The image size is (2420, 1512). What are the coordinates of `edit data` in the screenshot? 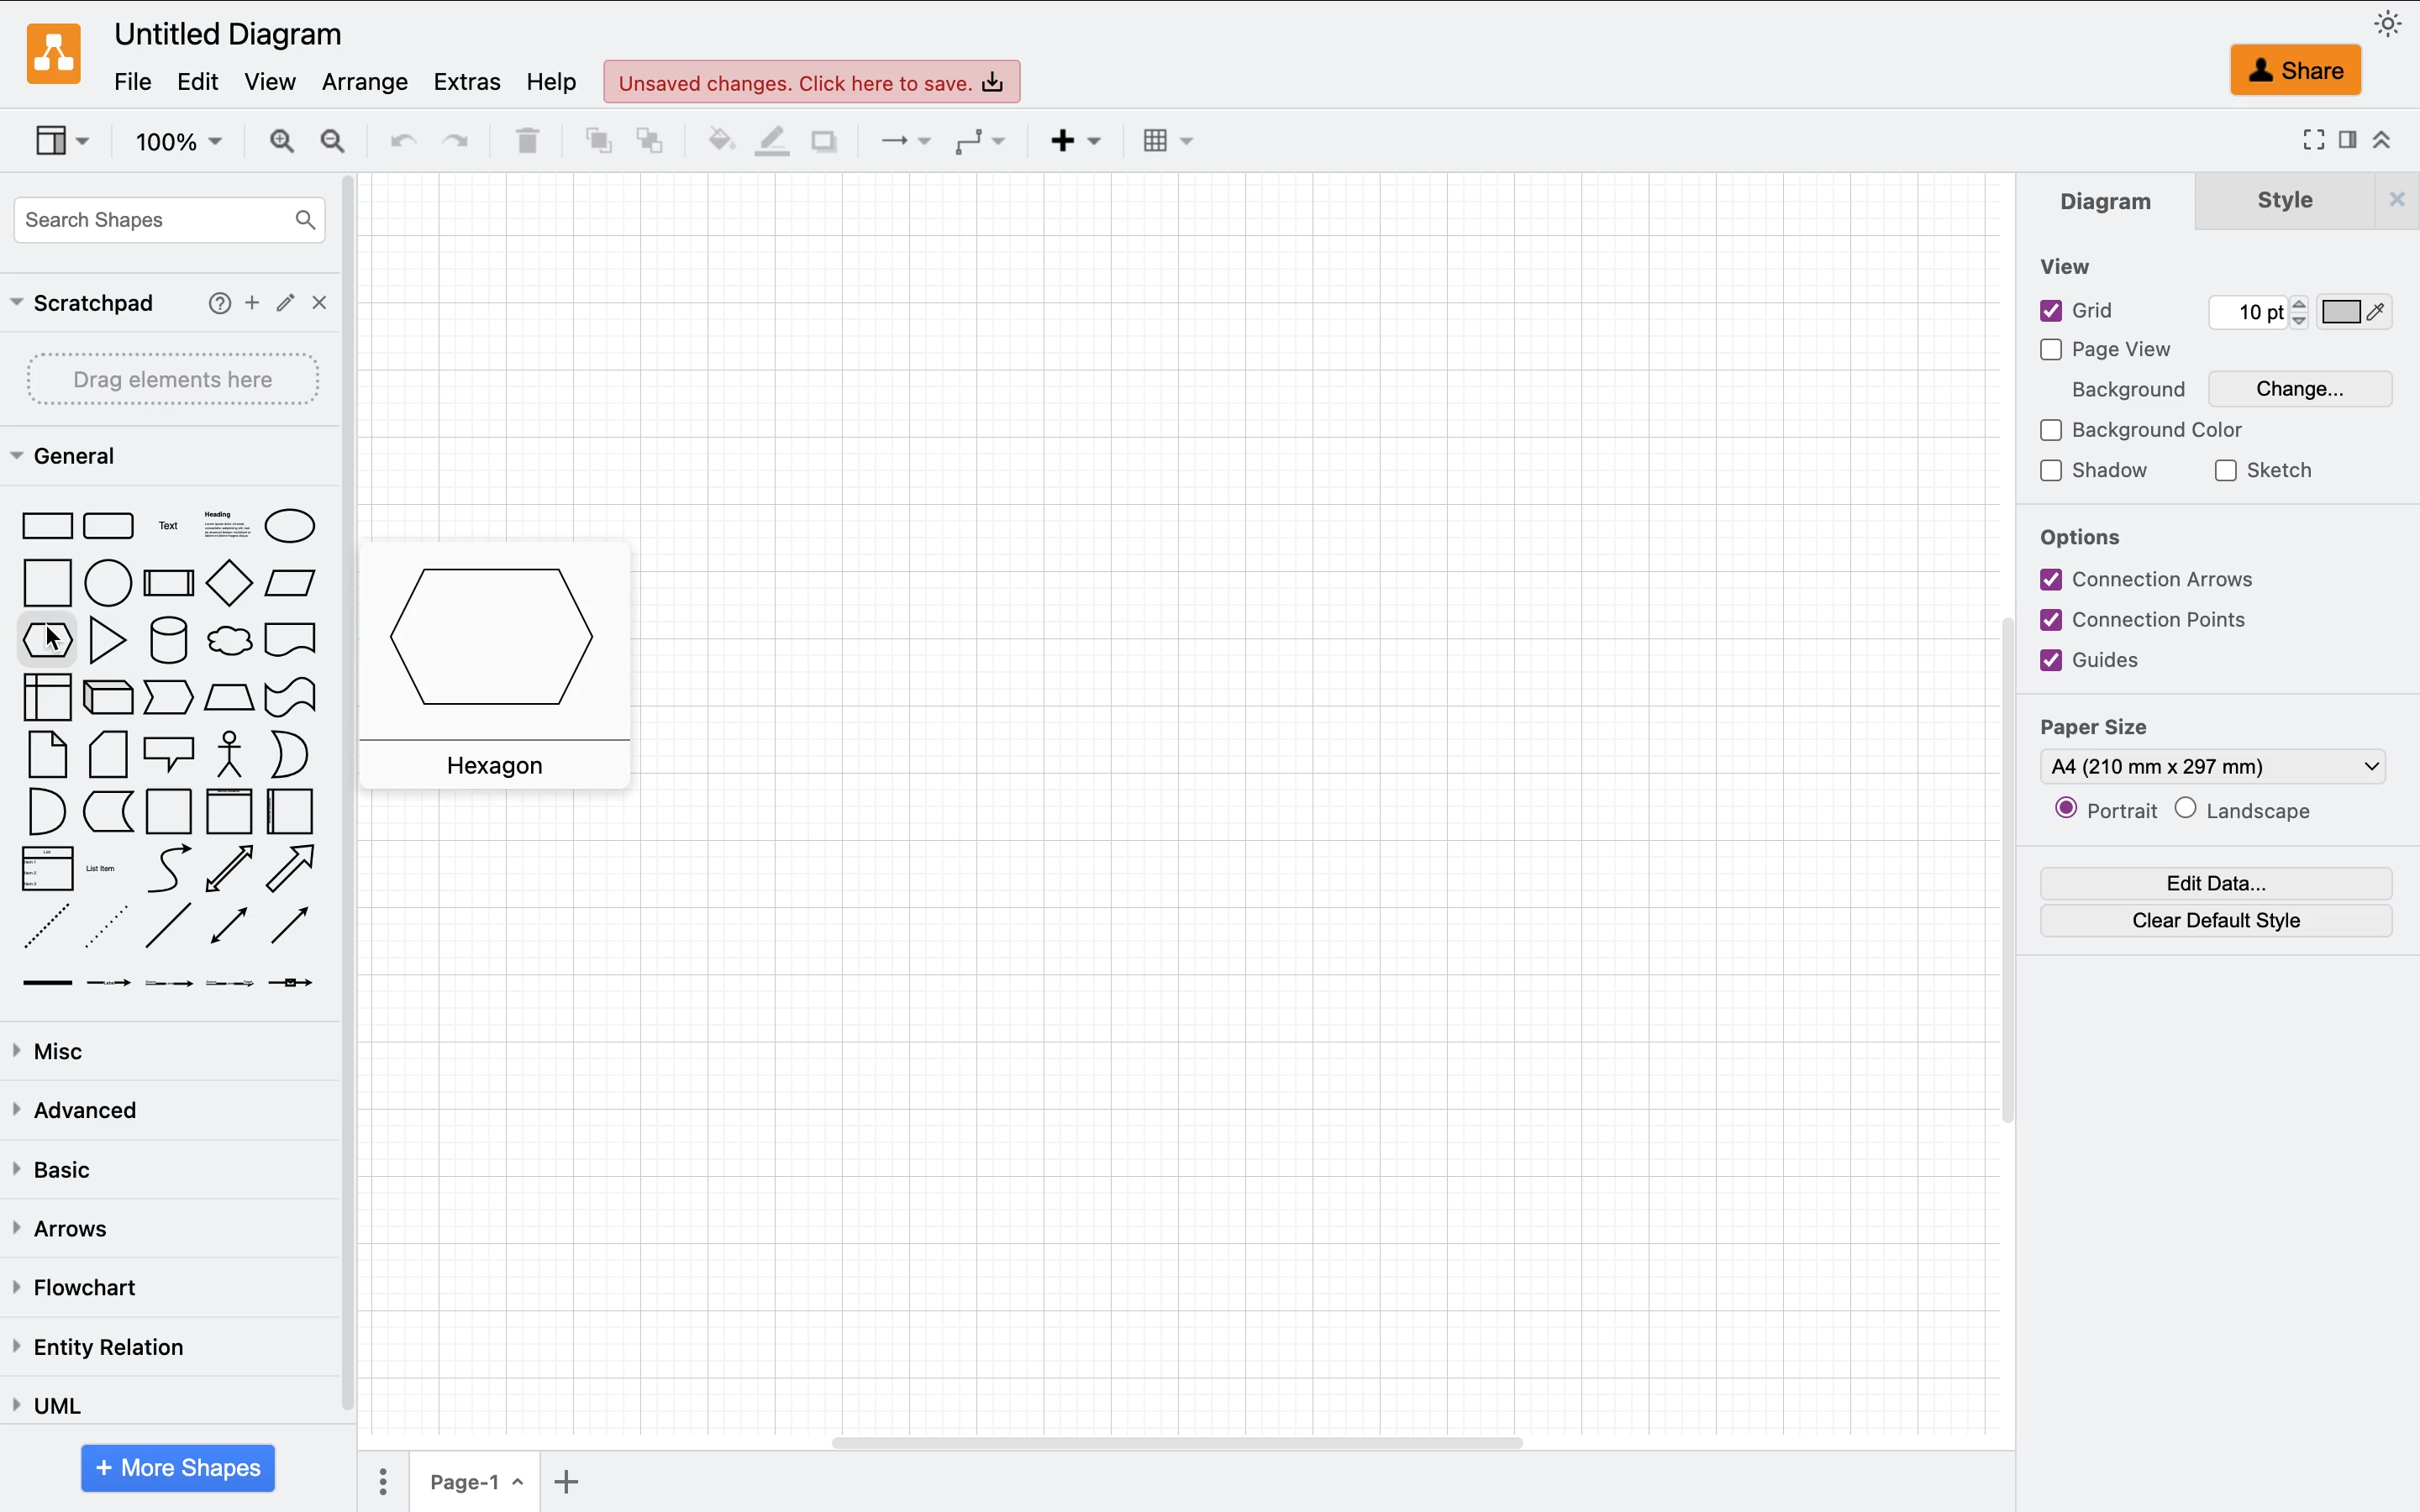 It's located at (2220, 881).